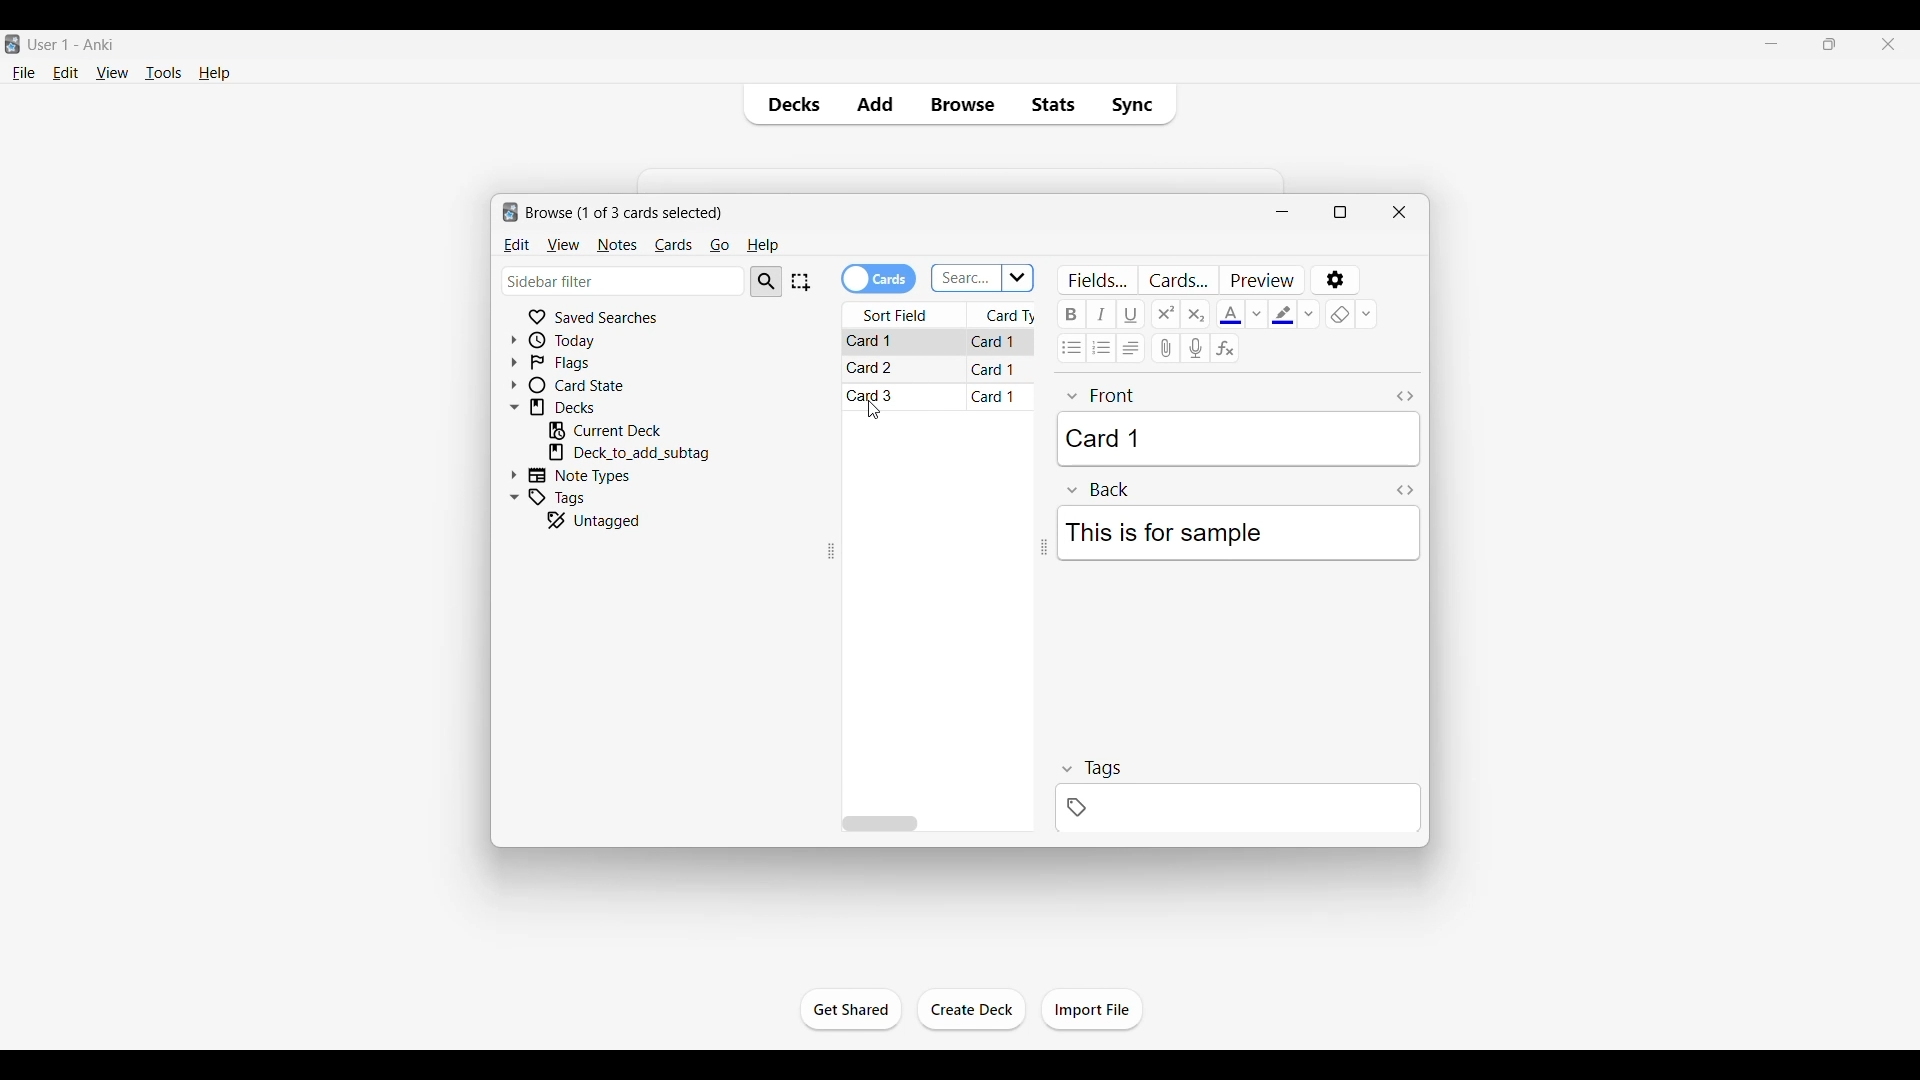  What do you see at coordinates (513, 340) in the screenshot?
I see `Click to expand Today` at bounding box center [513, 340].